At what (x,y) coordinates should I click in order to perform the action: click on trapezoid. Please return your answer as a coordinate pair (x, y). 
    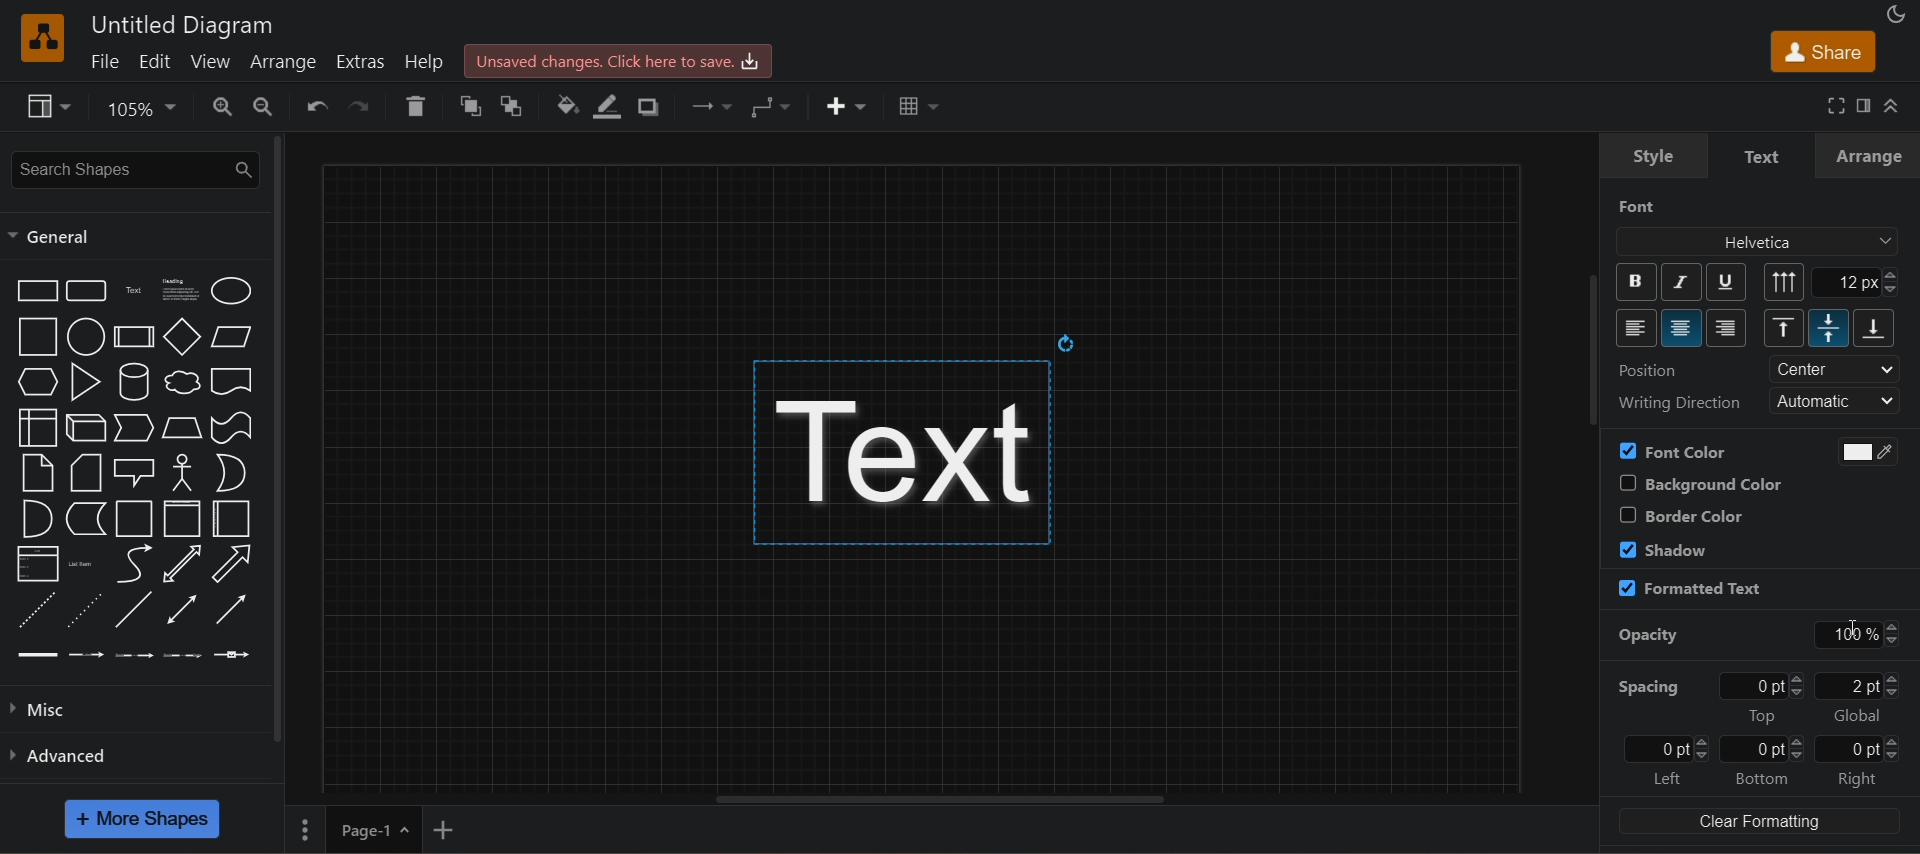
    Looking at the image, I should click on (183, 428).